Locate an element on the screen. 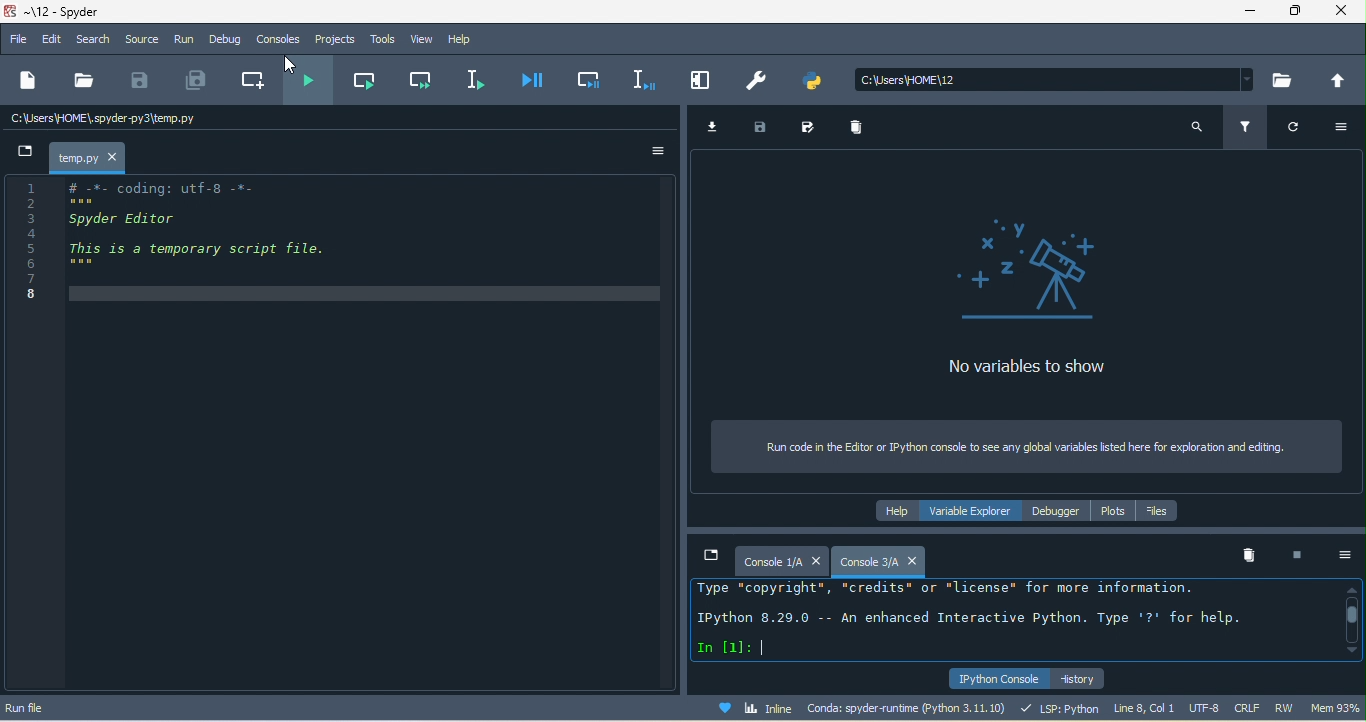 Image resolution: width=1366 pixels, height=722 pixels. consoles is located at coordinates (282, 43).